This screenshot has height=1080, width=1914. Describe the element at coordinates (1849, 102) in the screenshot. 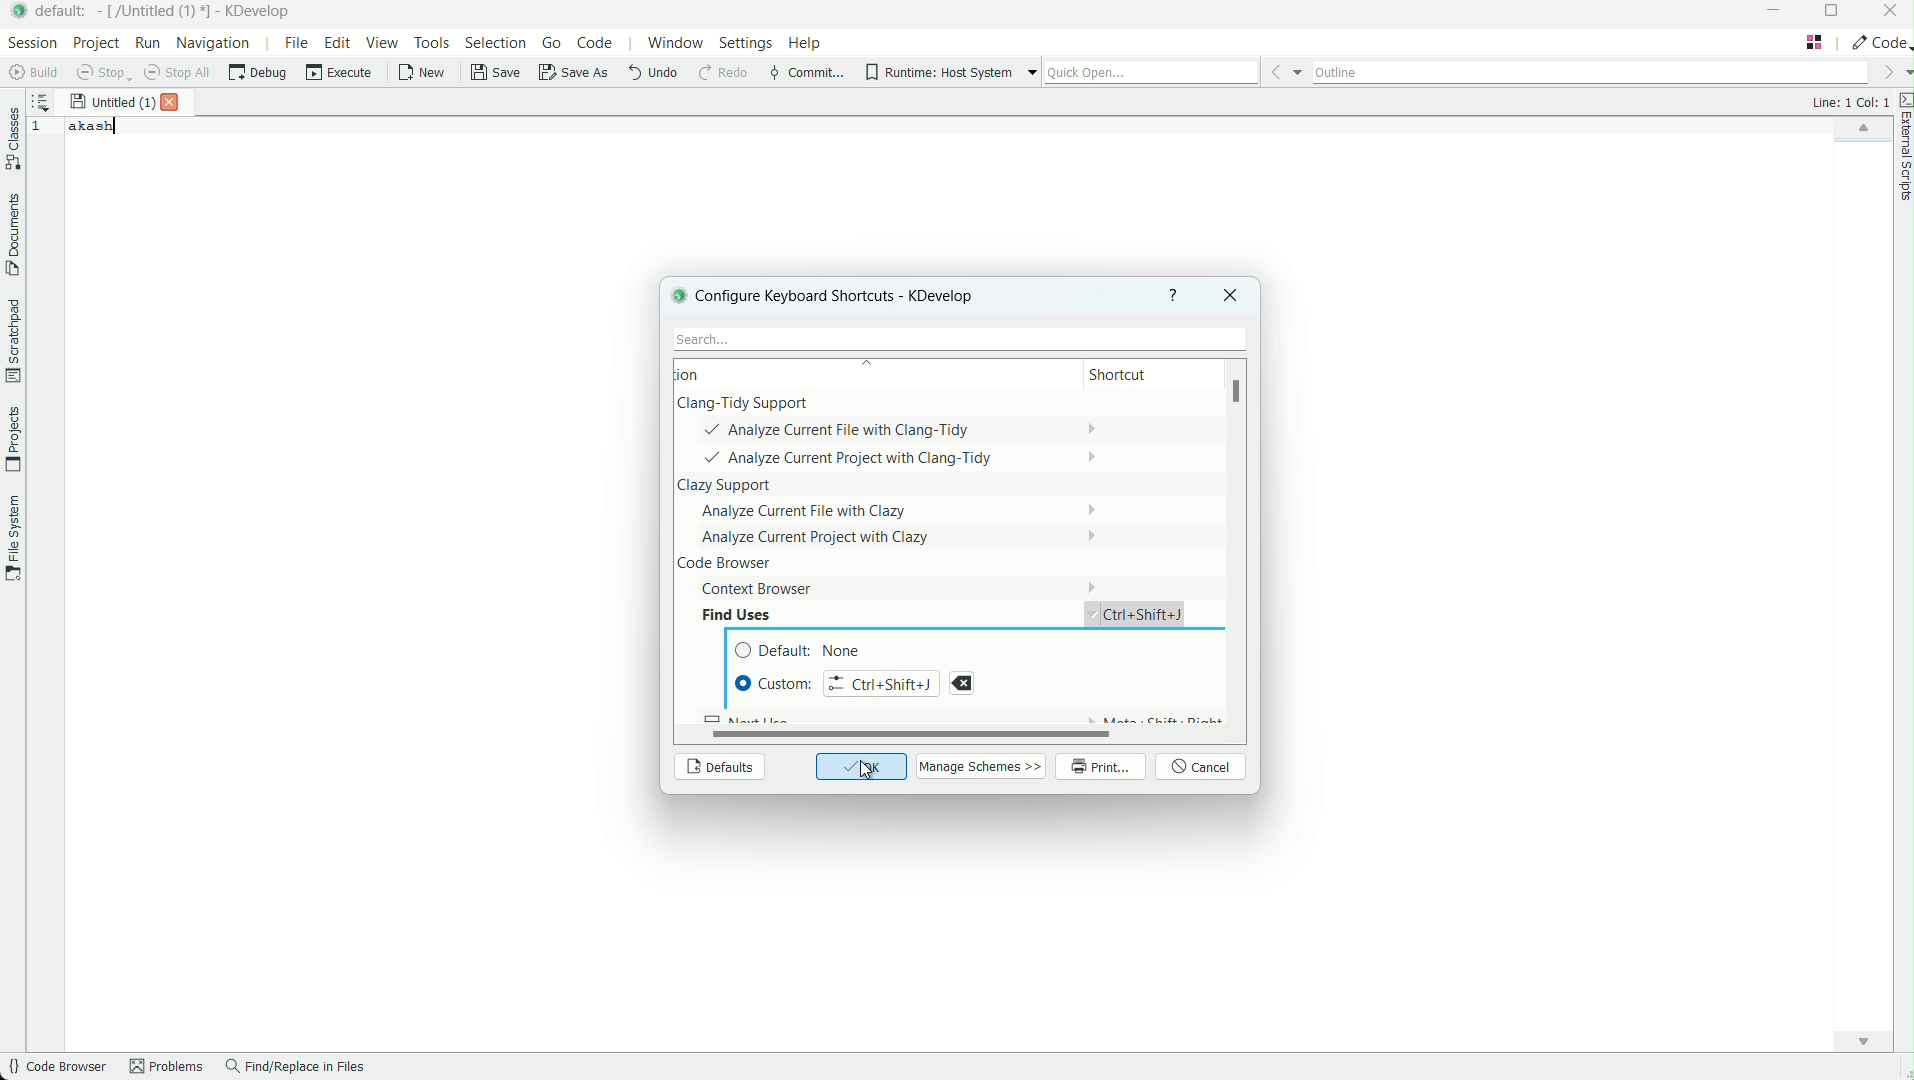

I see `cursor positions` at that location.